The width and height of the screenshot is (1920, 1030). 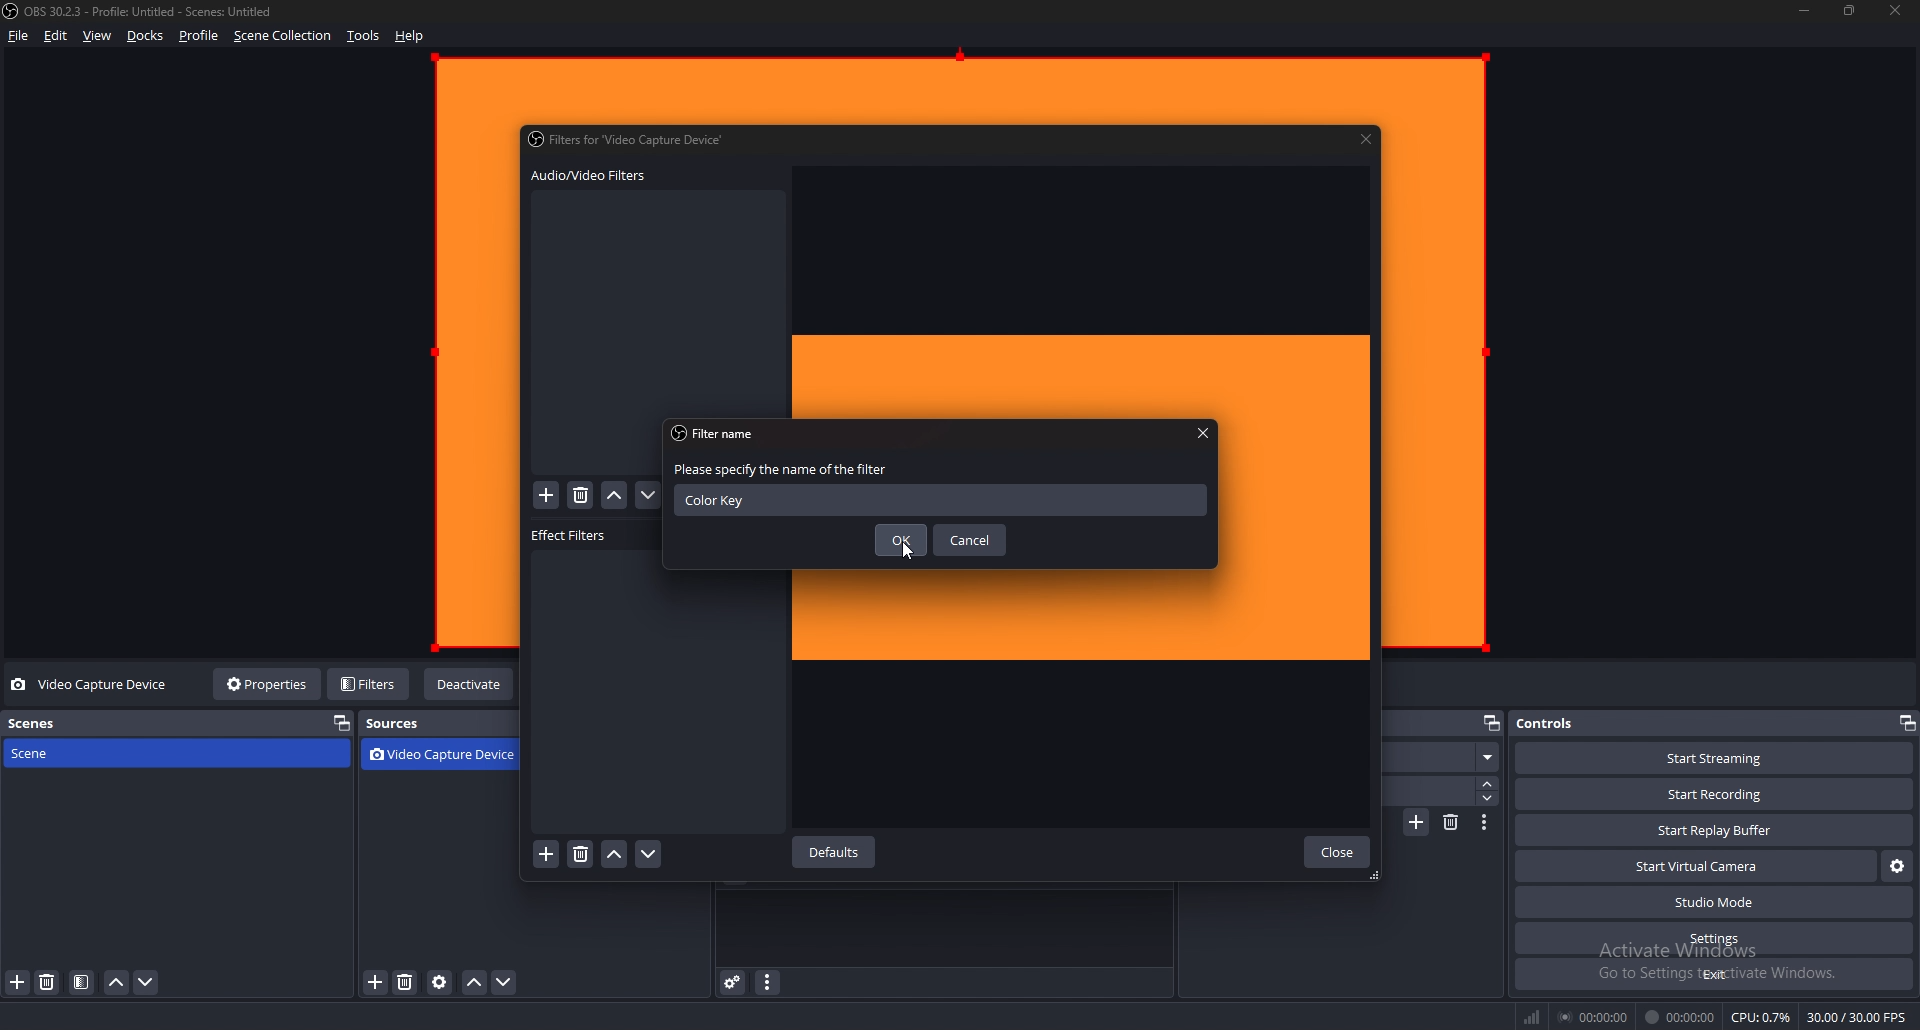 What do you see at coordinates (581, 496) in the screenshot?
I see `delete` at bounding box center [581, 496].